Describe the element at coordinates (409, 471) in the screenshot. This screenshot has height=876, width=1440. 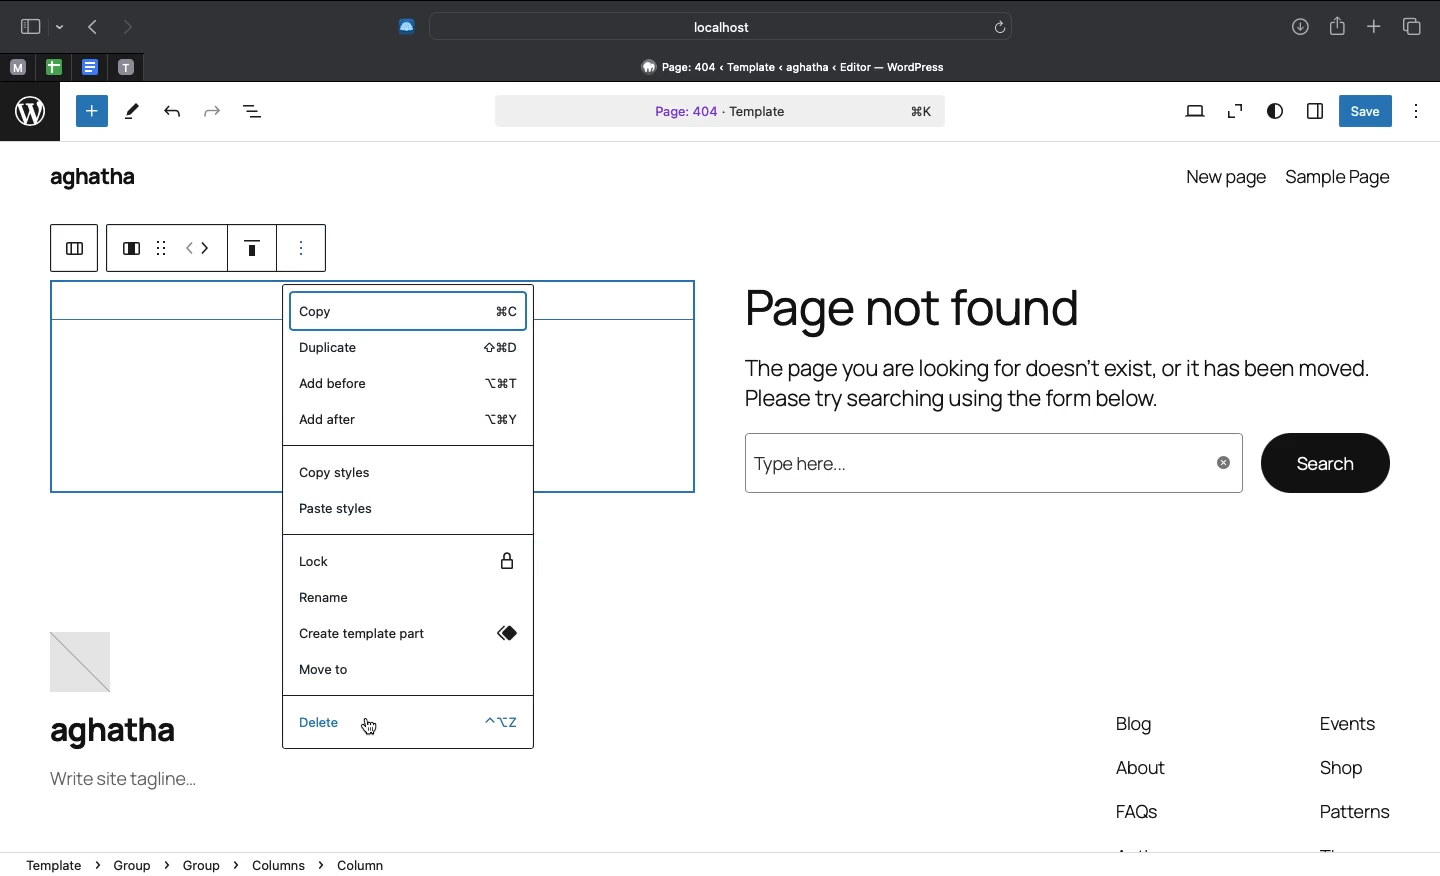
I see `copy styles` at that location.